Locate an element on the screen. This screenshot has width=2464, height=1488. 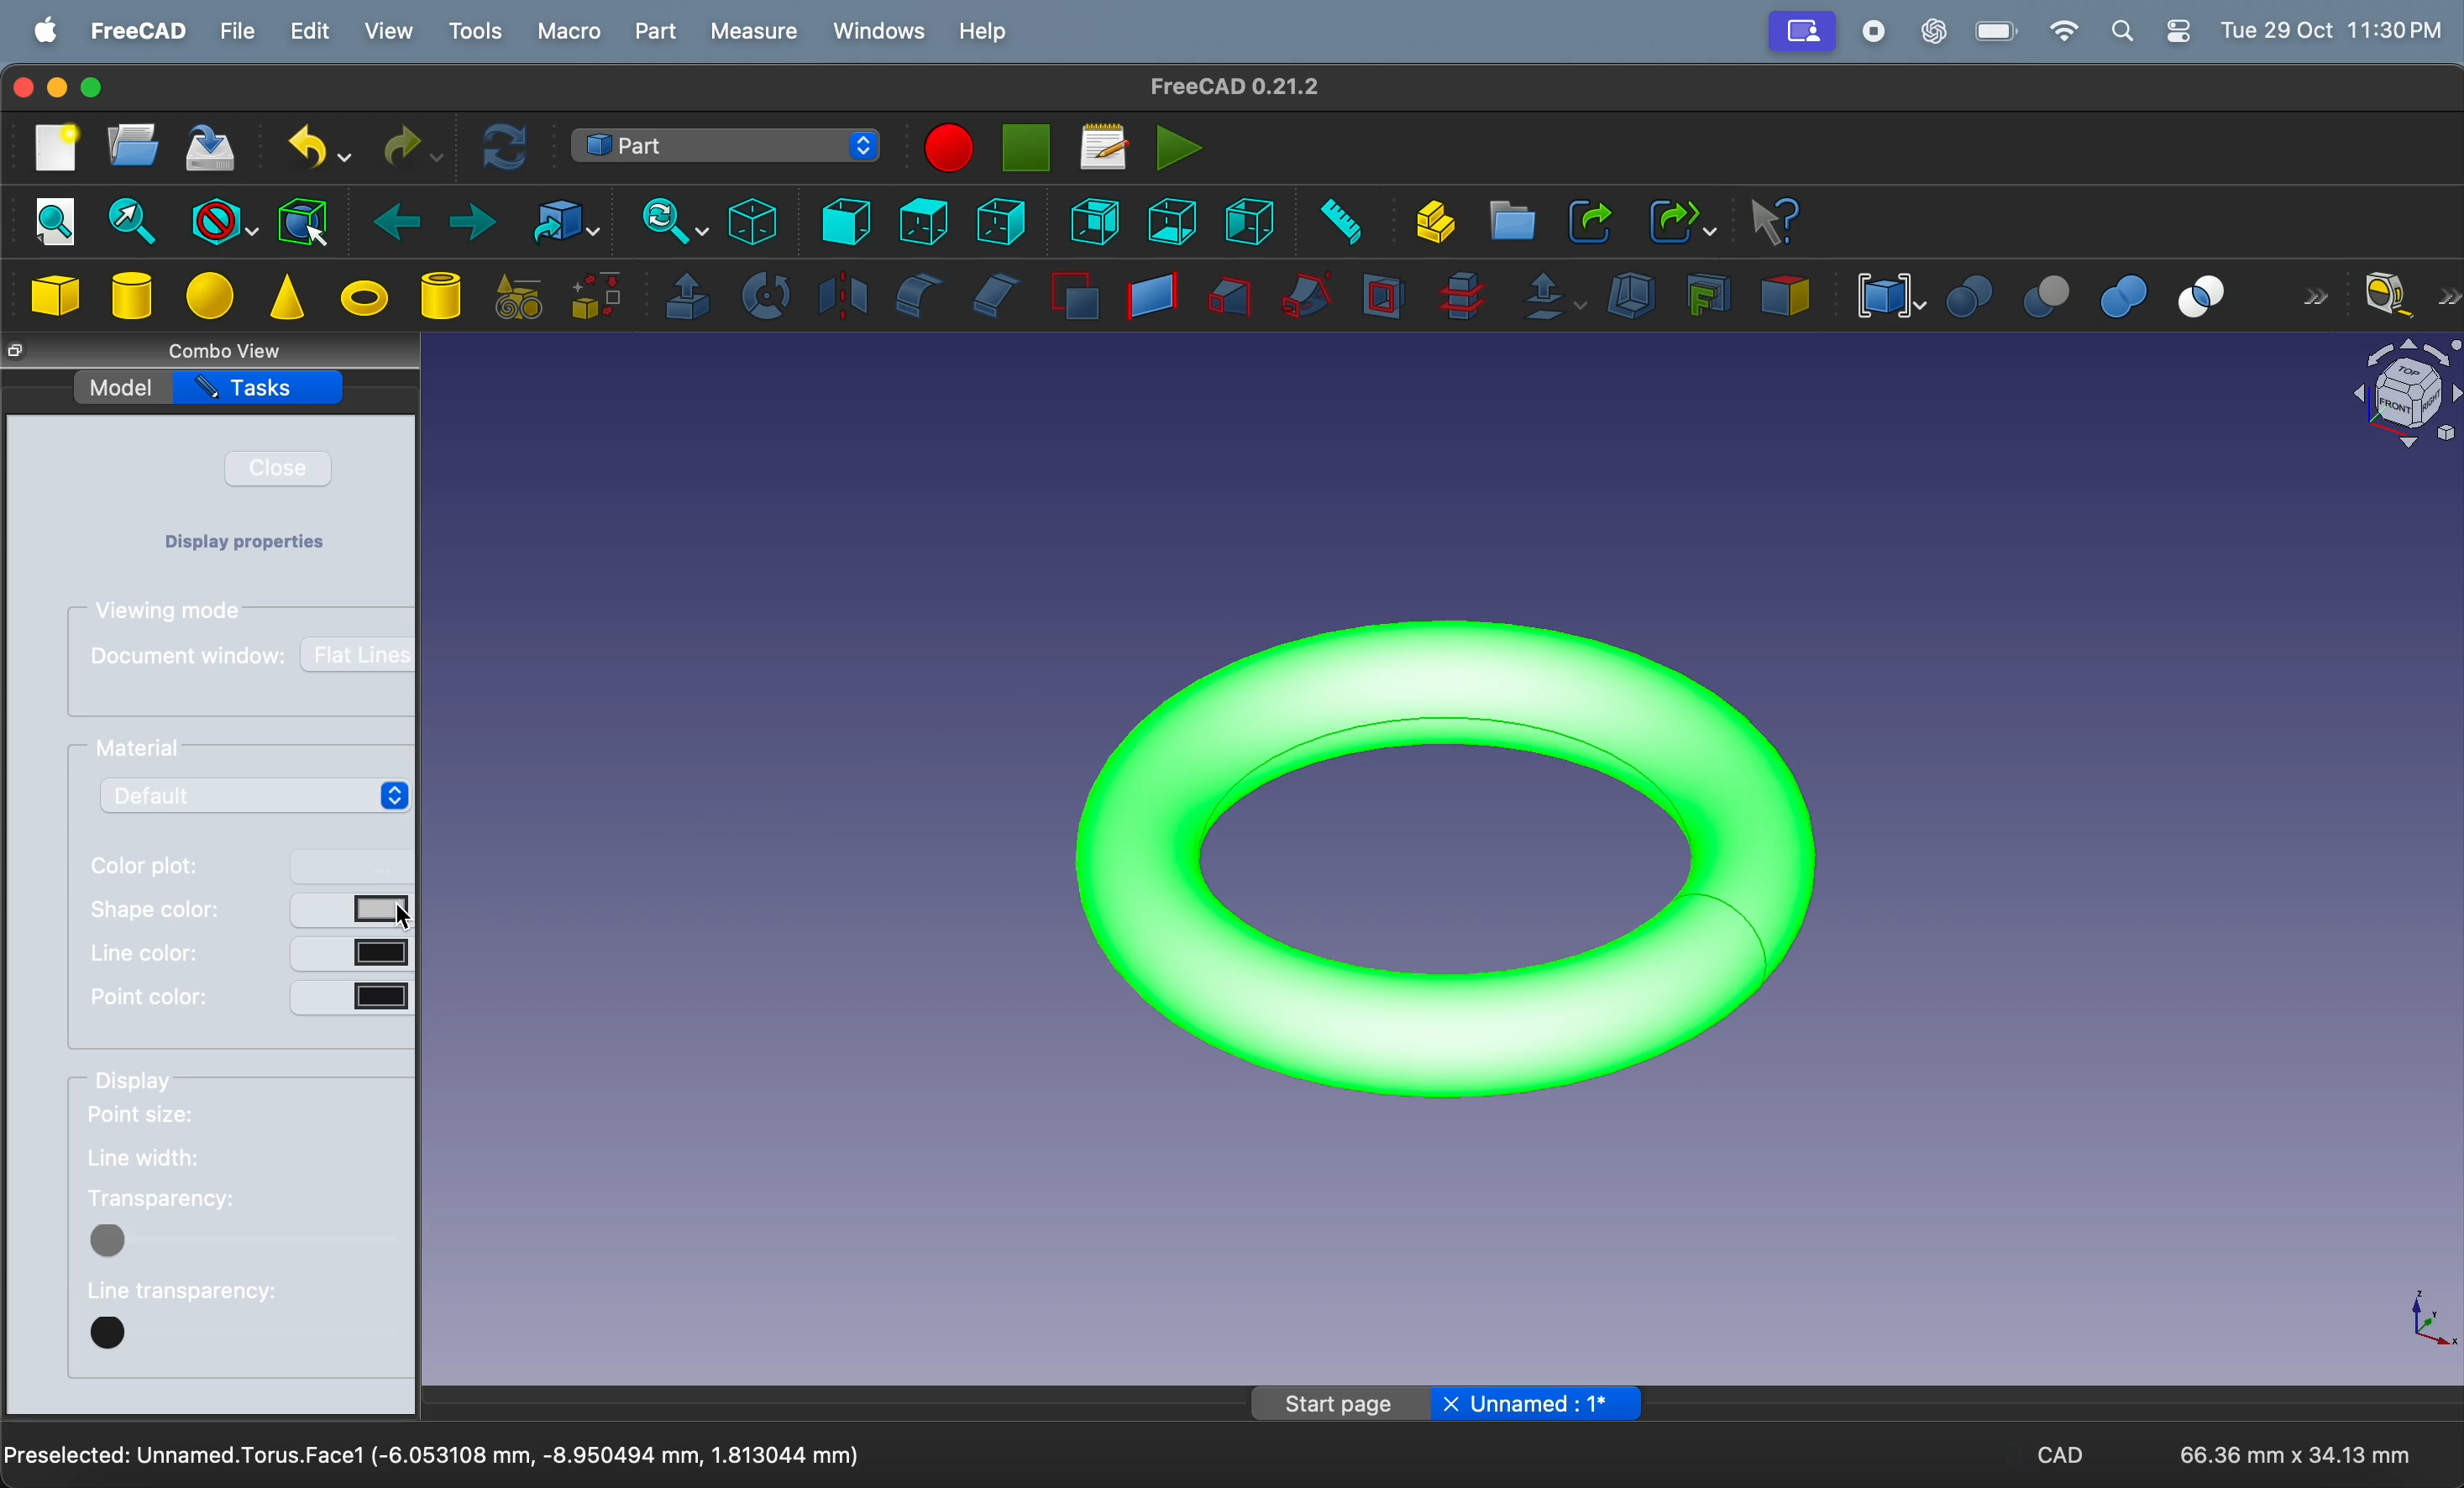
measure is located at coordinates (755, 33).